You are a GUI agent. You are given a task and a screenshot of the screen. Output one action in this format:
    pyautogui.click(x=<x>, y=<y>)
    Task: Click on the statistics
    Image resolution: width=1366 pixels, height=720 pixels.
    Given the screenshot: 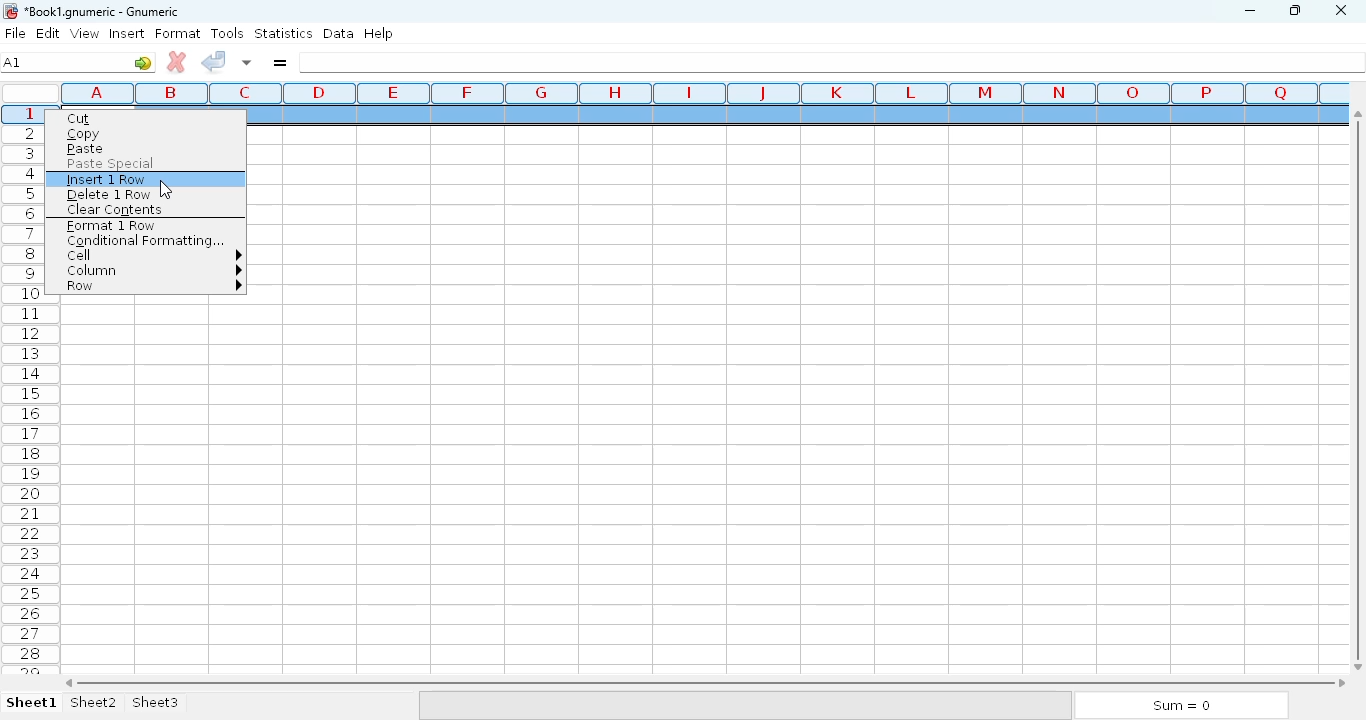 What is the action you would take?
    pyautogui.click(x=283, y=32)
    